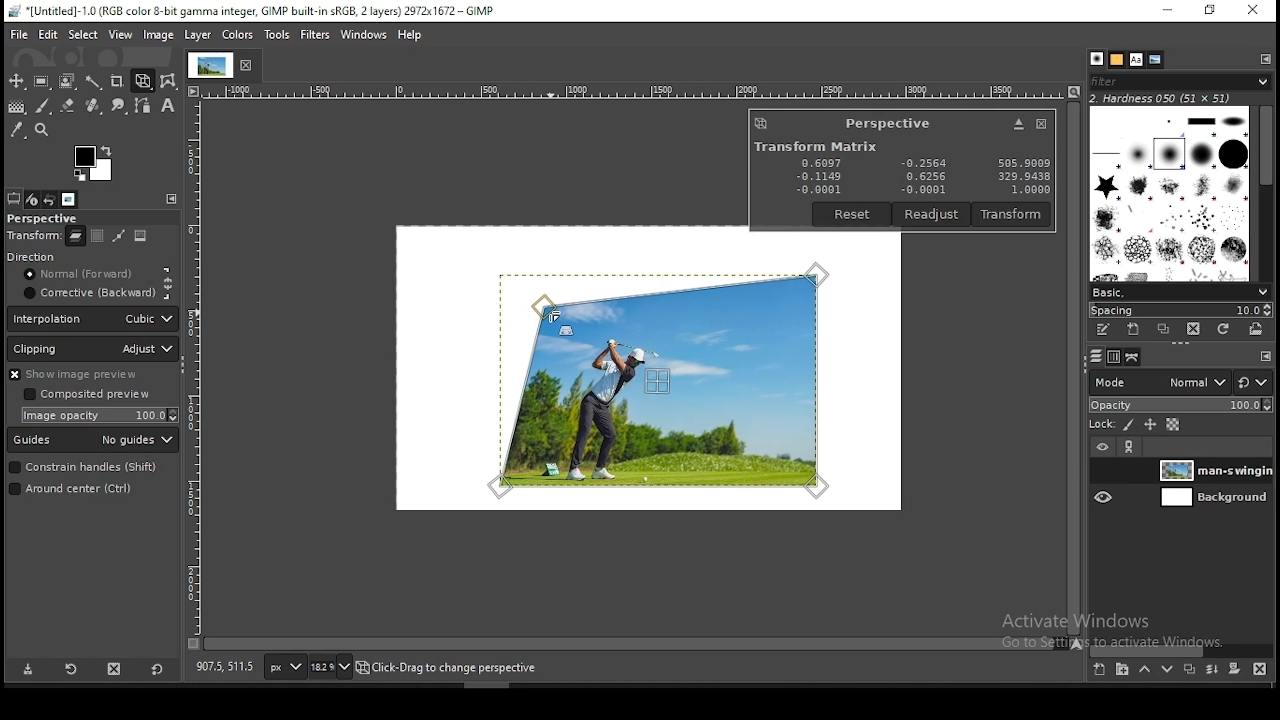 The width and height of the screenshot is (1280, 720). Describe the element at coordinates (1256, 329) in the screenshot. I see `open brush as image` at that location.